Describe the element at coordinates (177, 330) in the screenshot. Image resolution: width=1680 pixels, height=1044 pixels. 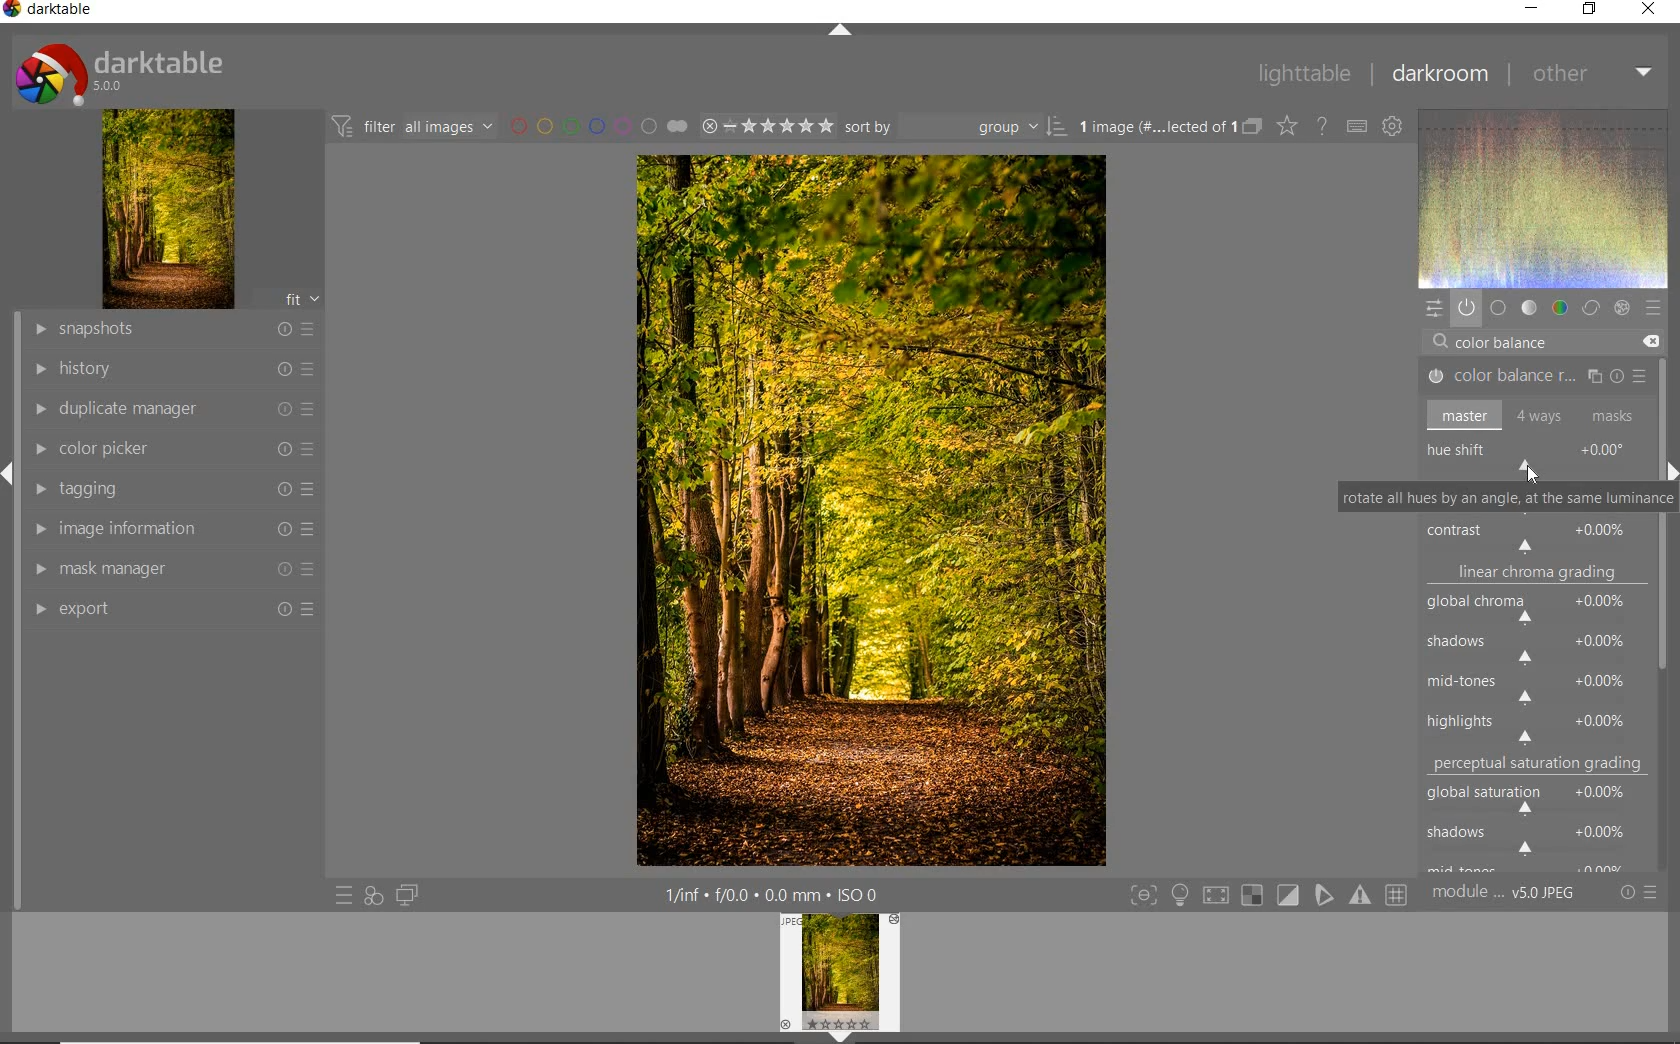
I see `snapshots` at that location.